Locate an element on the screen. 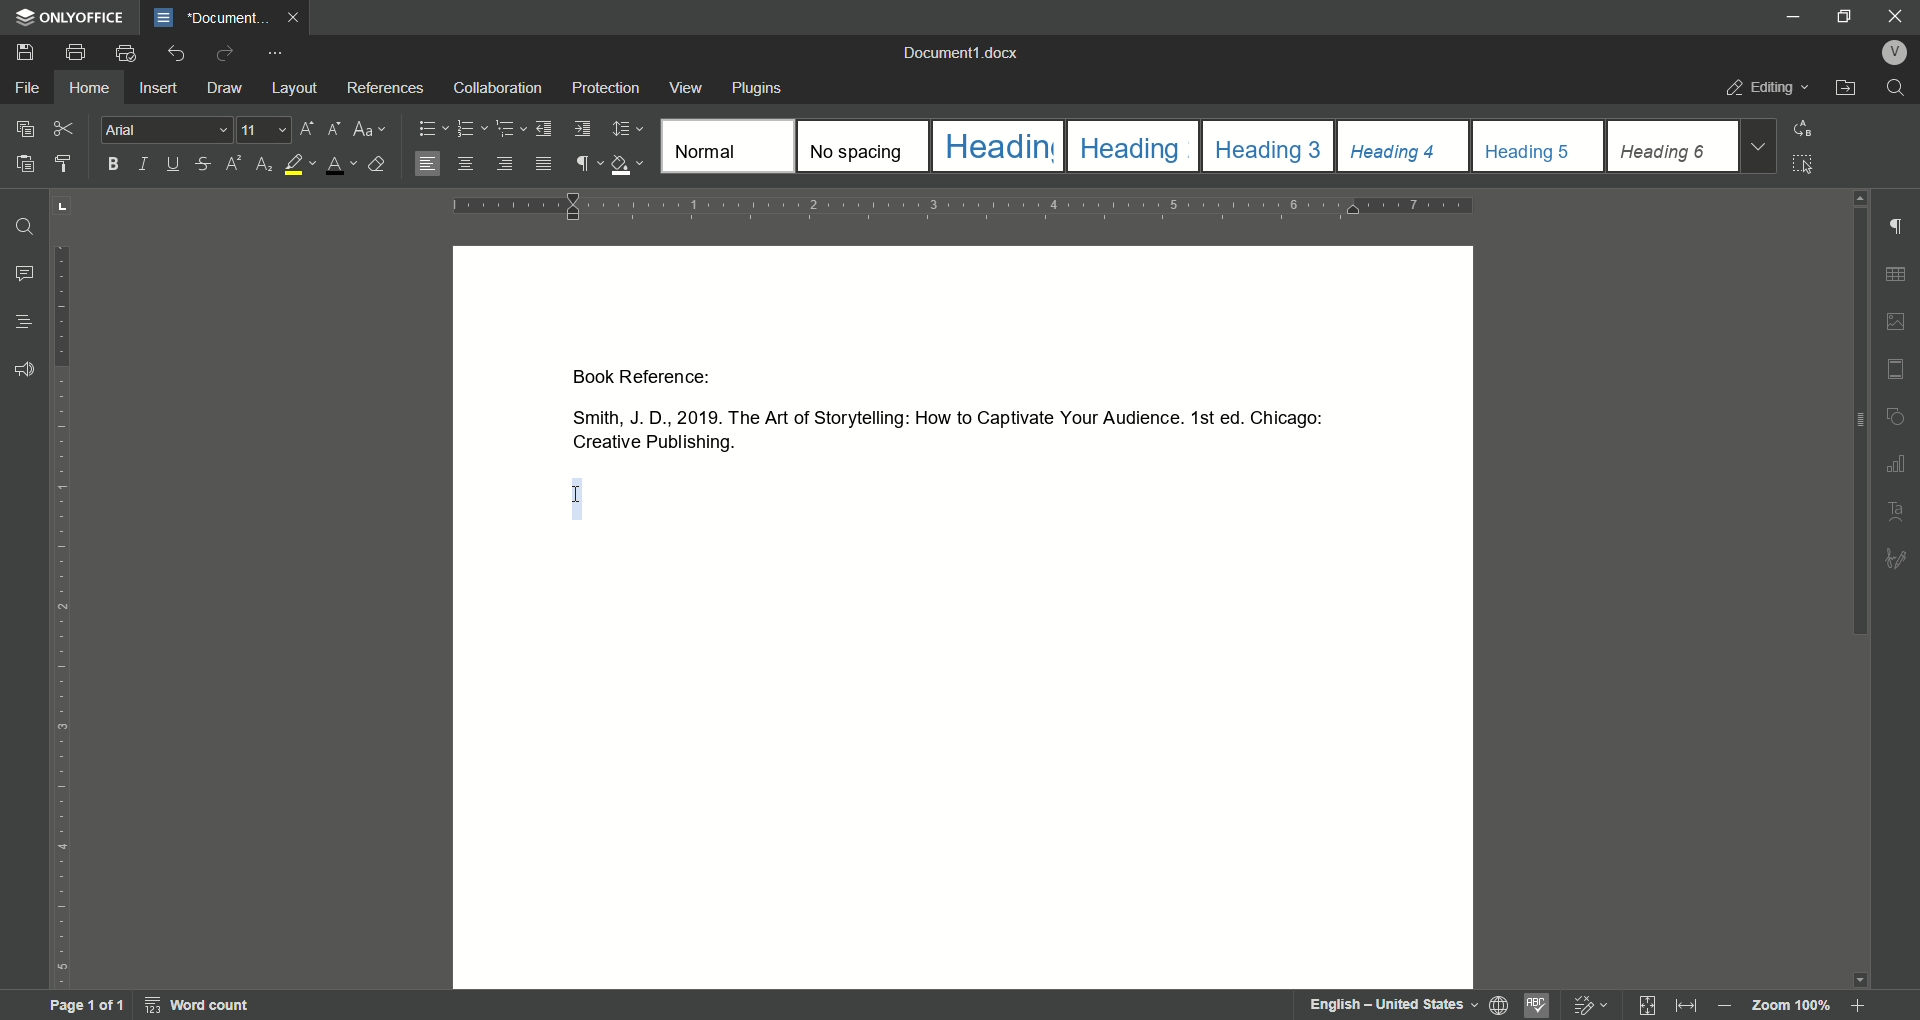  headings is located at coordinates (725, 147).